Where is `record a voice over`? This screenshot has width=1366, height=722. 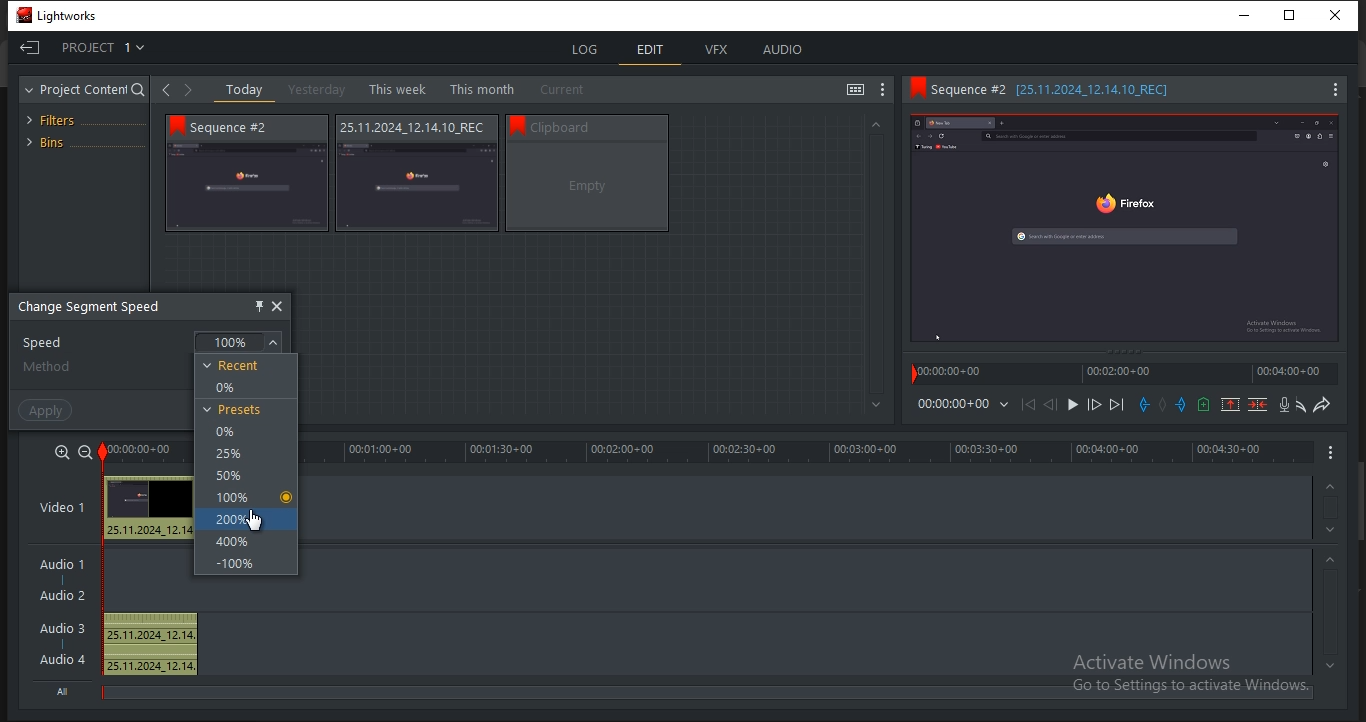 record a voice over is located at coordinates (1281, 404).